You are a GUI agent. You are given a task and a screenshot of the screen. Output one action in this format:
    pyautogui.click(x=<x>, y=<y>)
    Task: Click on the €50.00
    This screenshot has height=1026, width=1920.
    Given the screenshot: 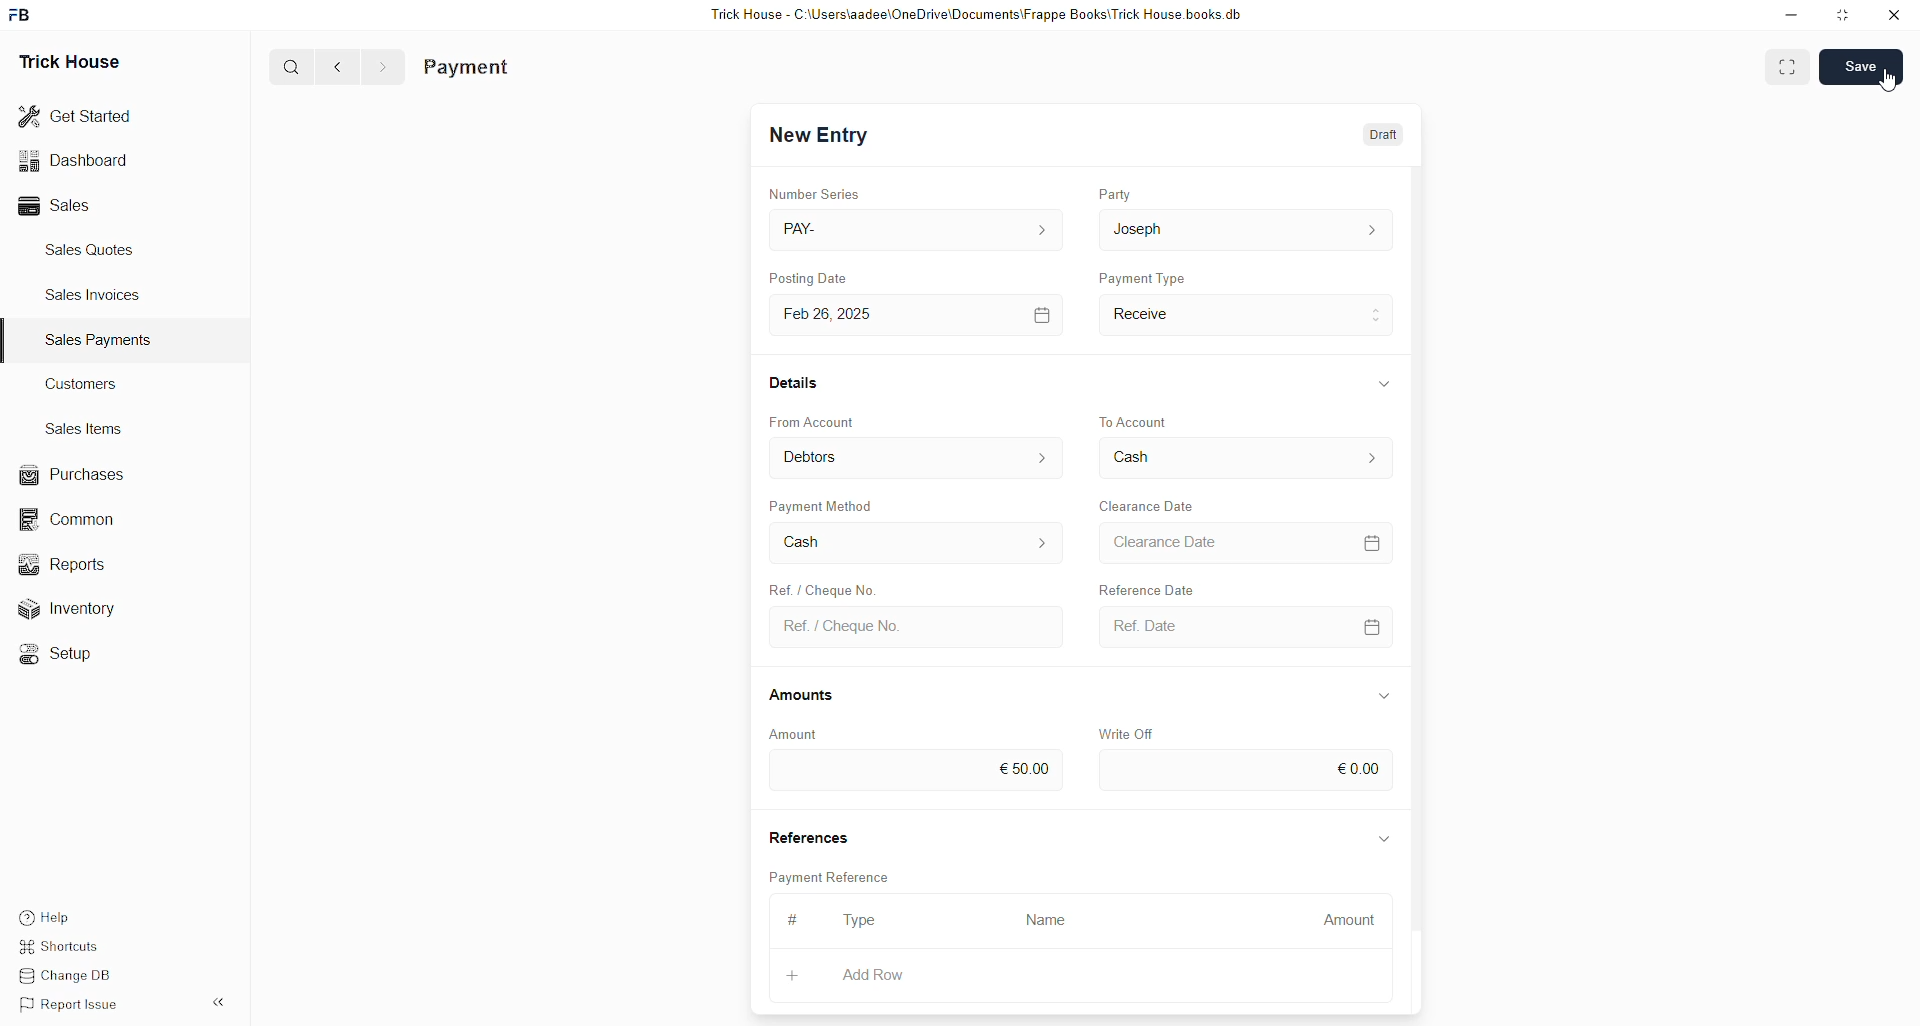 What is the action you would take?
    pyautogui.click(x=914, y=771)
    